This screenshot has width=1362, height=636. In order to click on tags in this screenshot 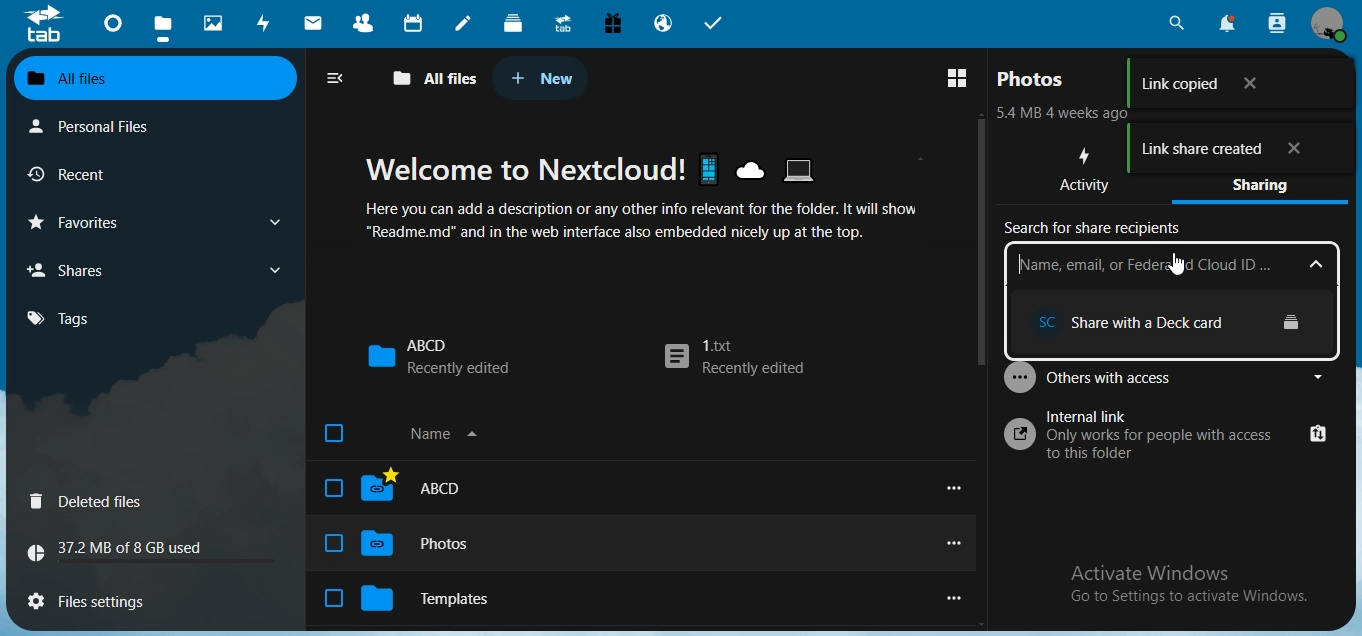, I will do `click(70, 318)`.